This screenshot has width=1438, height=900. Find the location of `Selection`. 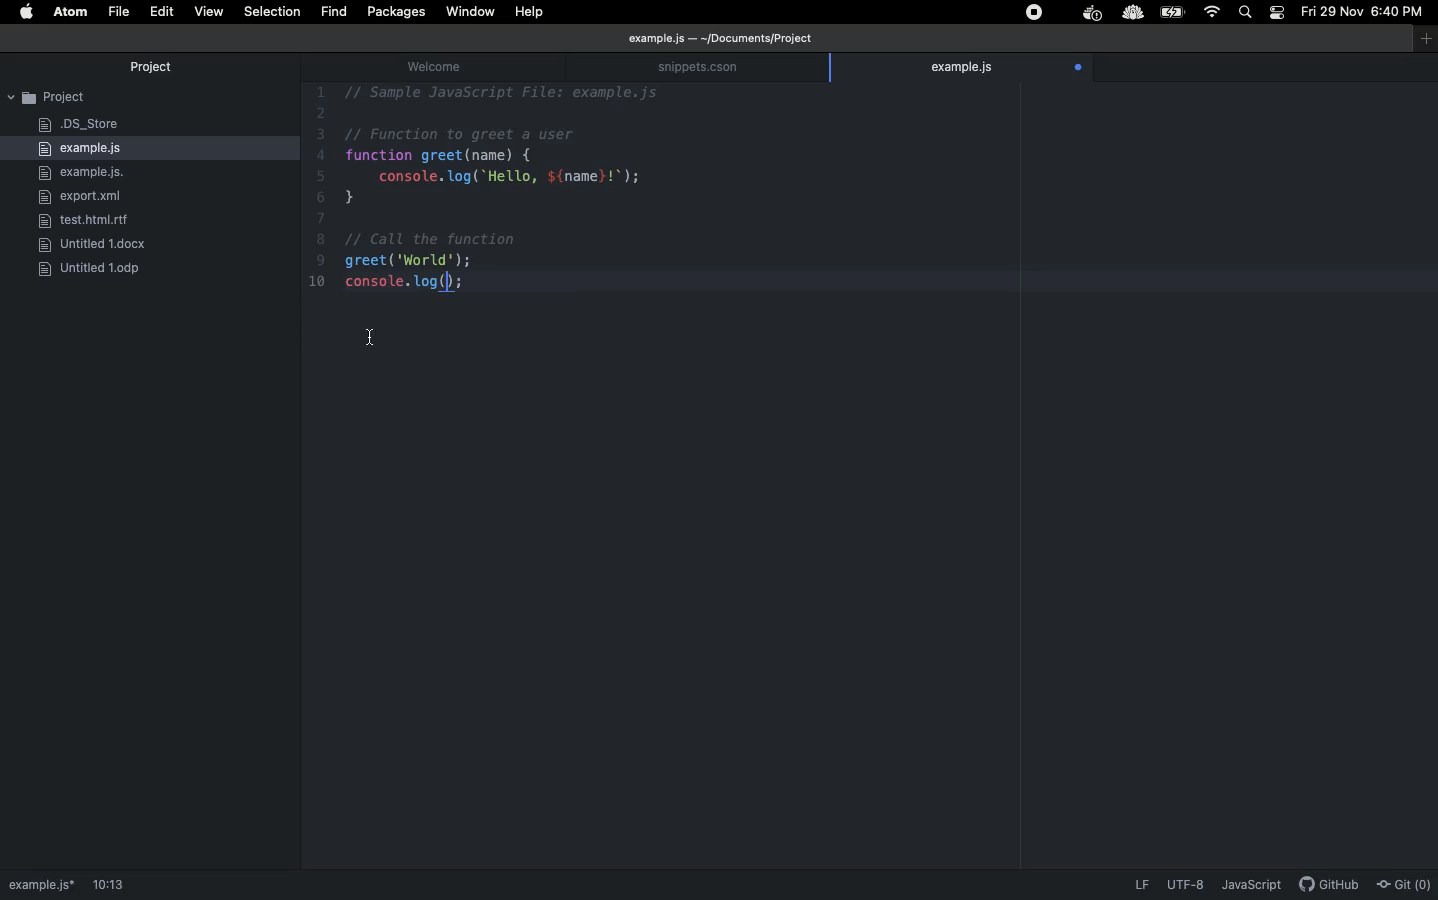

Selection is located at coordinates (275, 12).